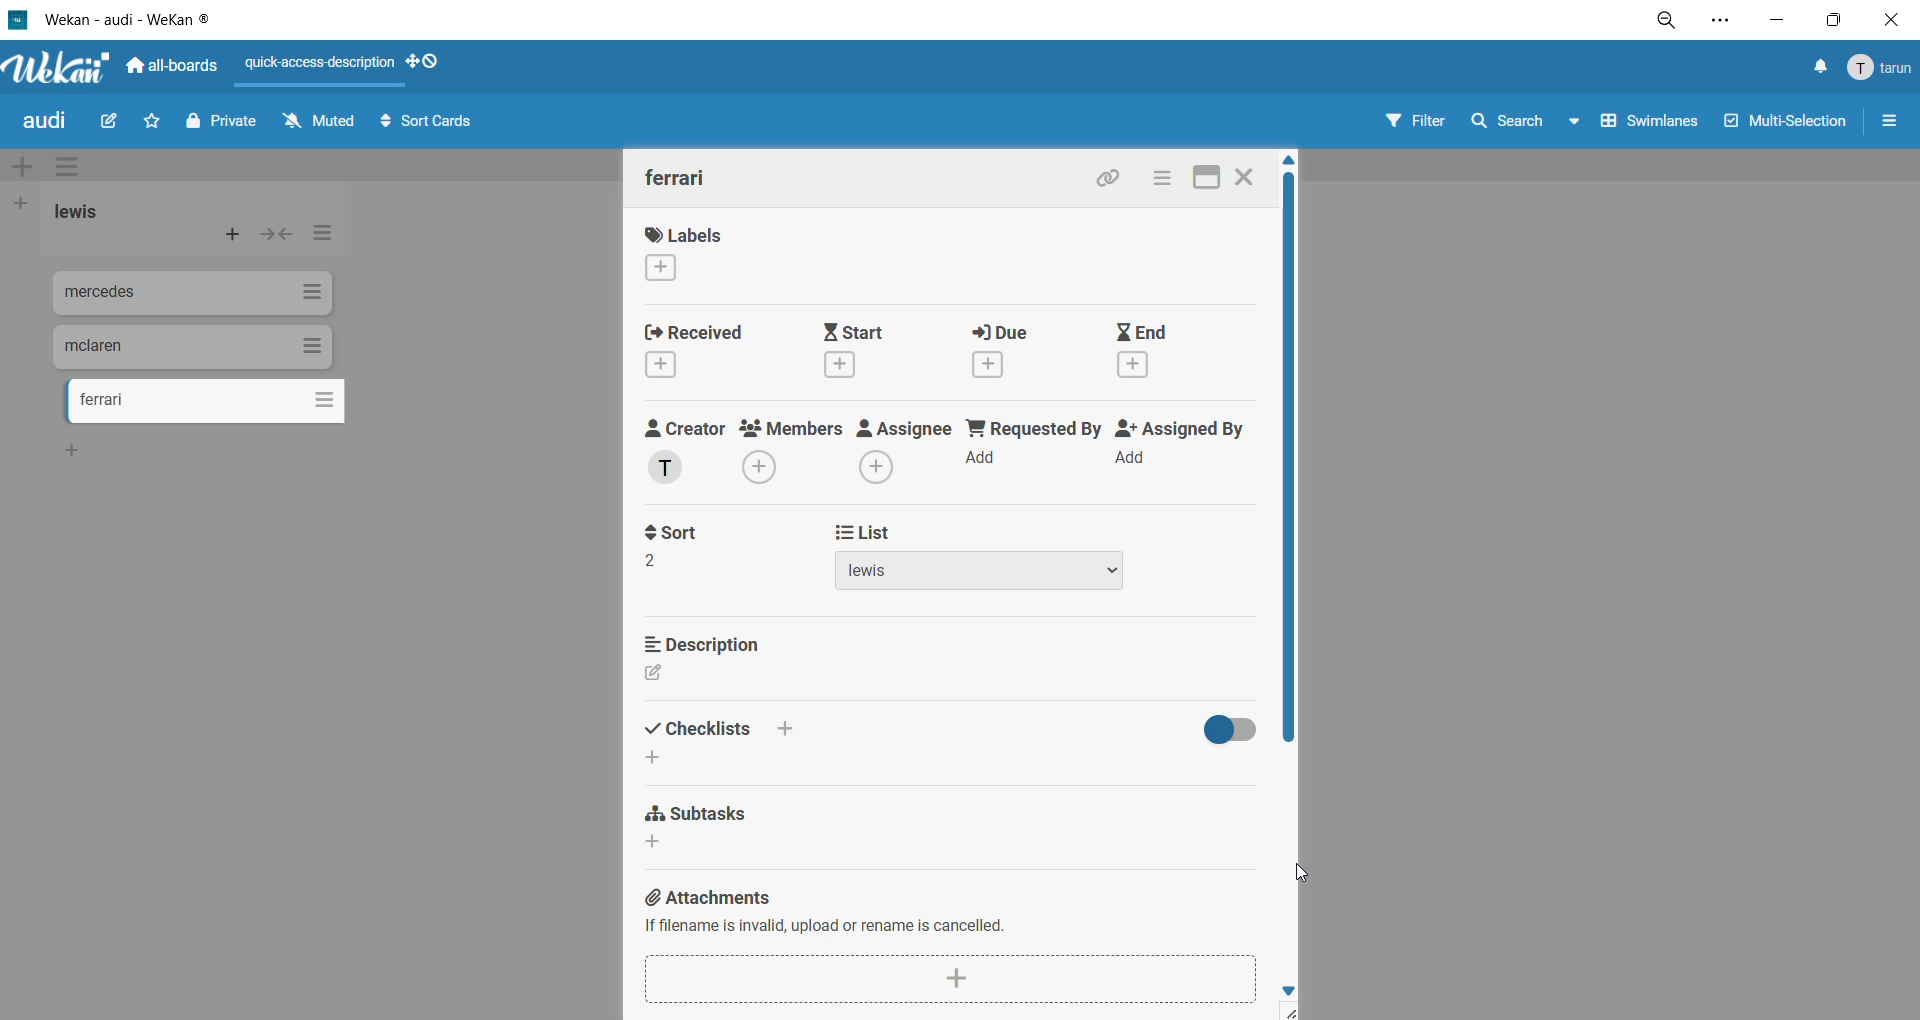  Describe the element at coordinates (1290, 463) in the screenshot. I see `vertical scroll bar` at that location.